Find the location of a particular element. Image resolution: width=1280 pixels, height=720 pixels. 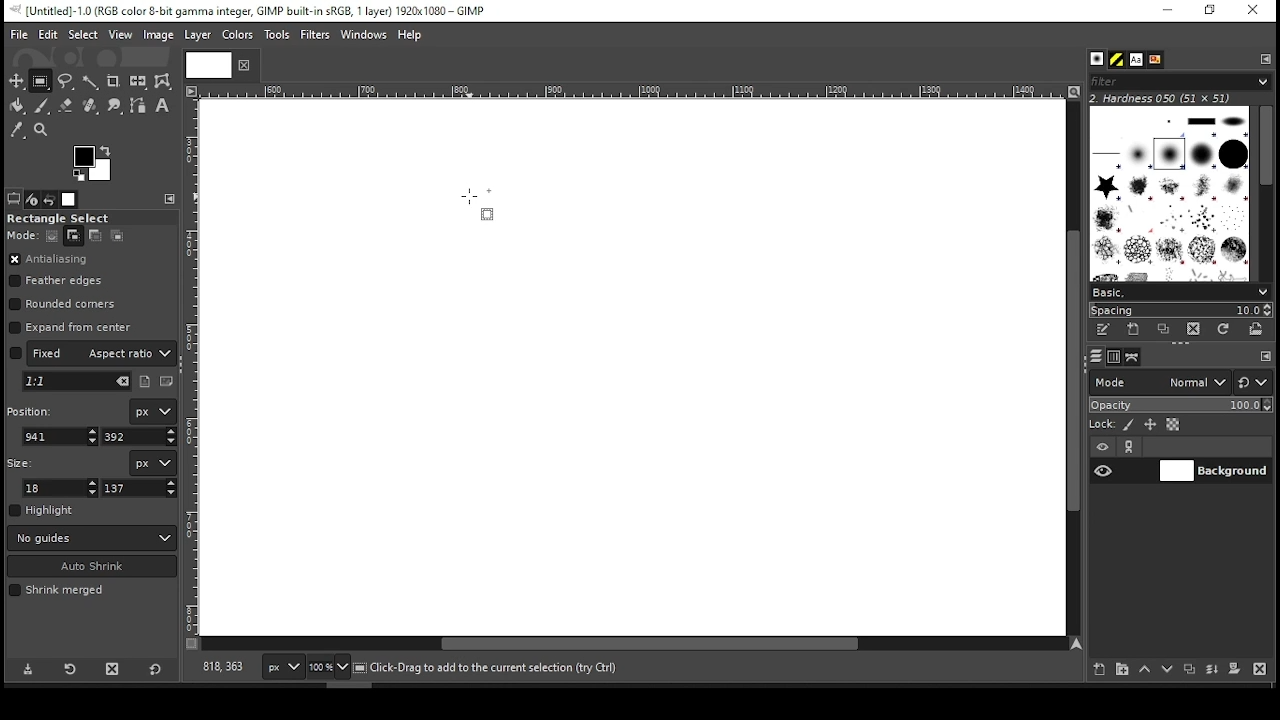

portrait is located at coordinates (146, 381).